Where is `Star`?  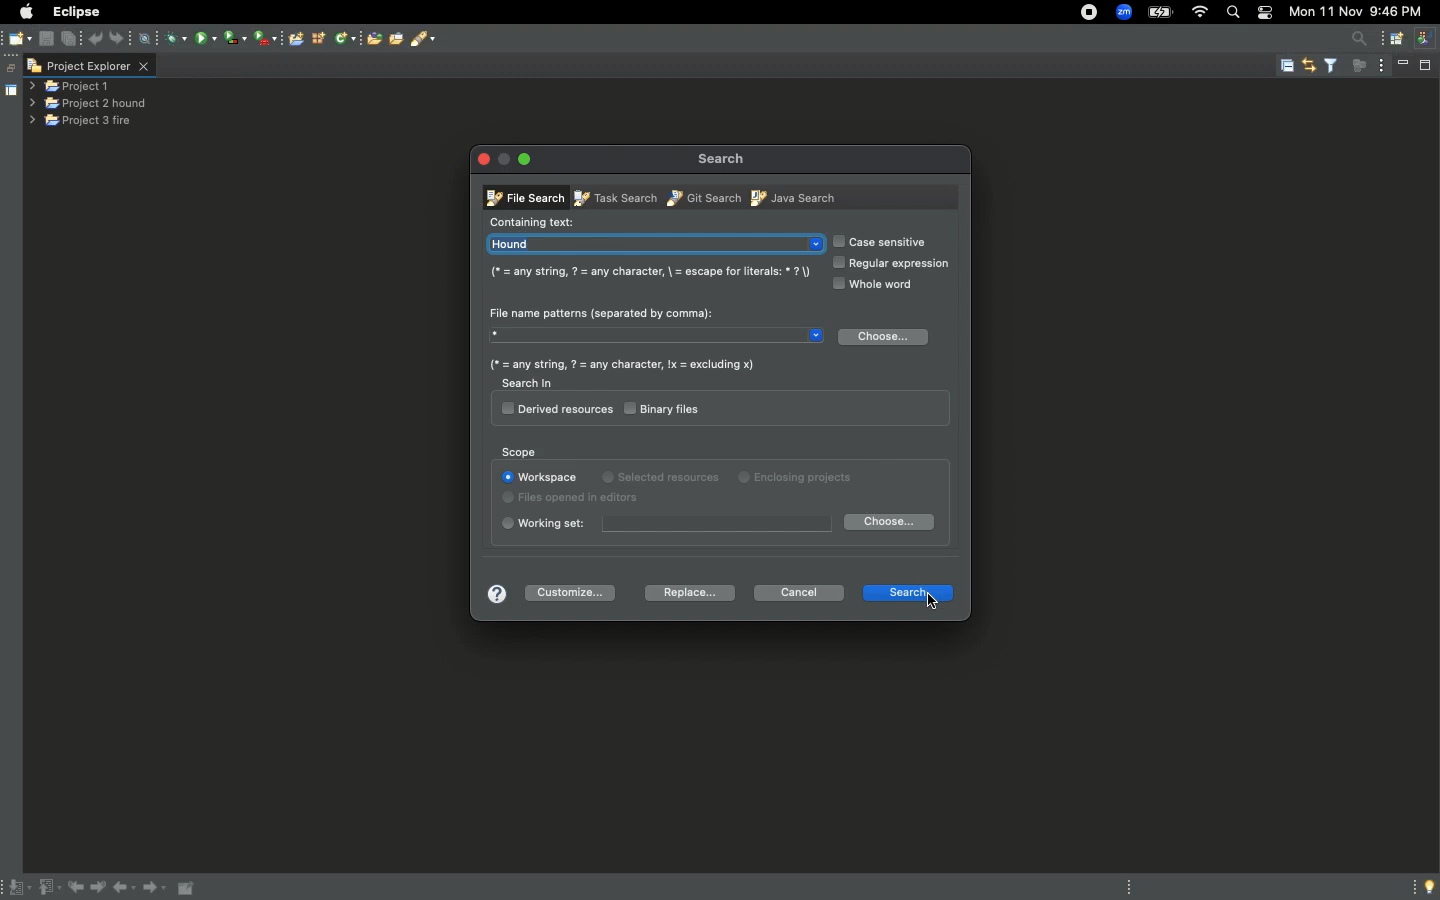 Star is located at coordinates (659, 338).